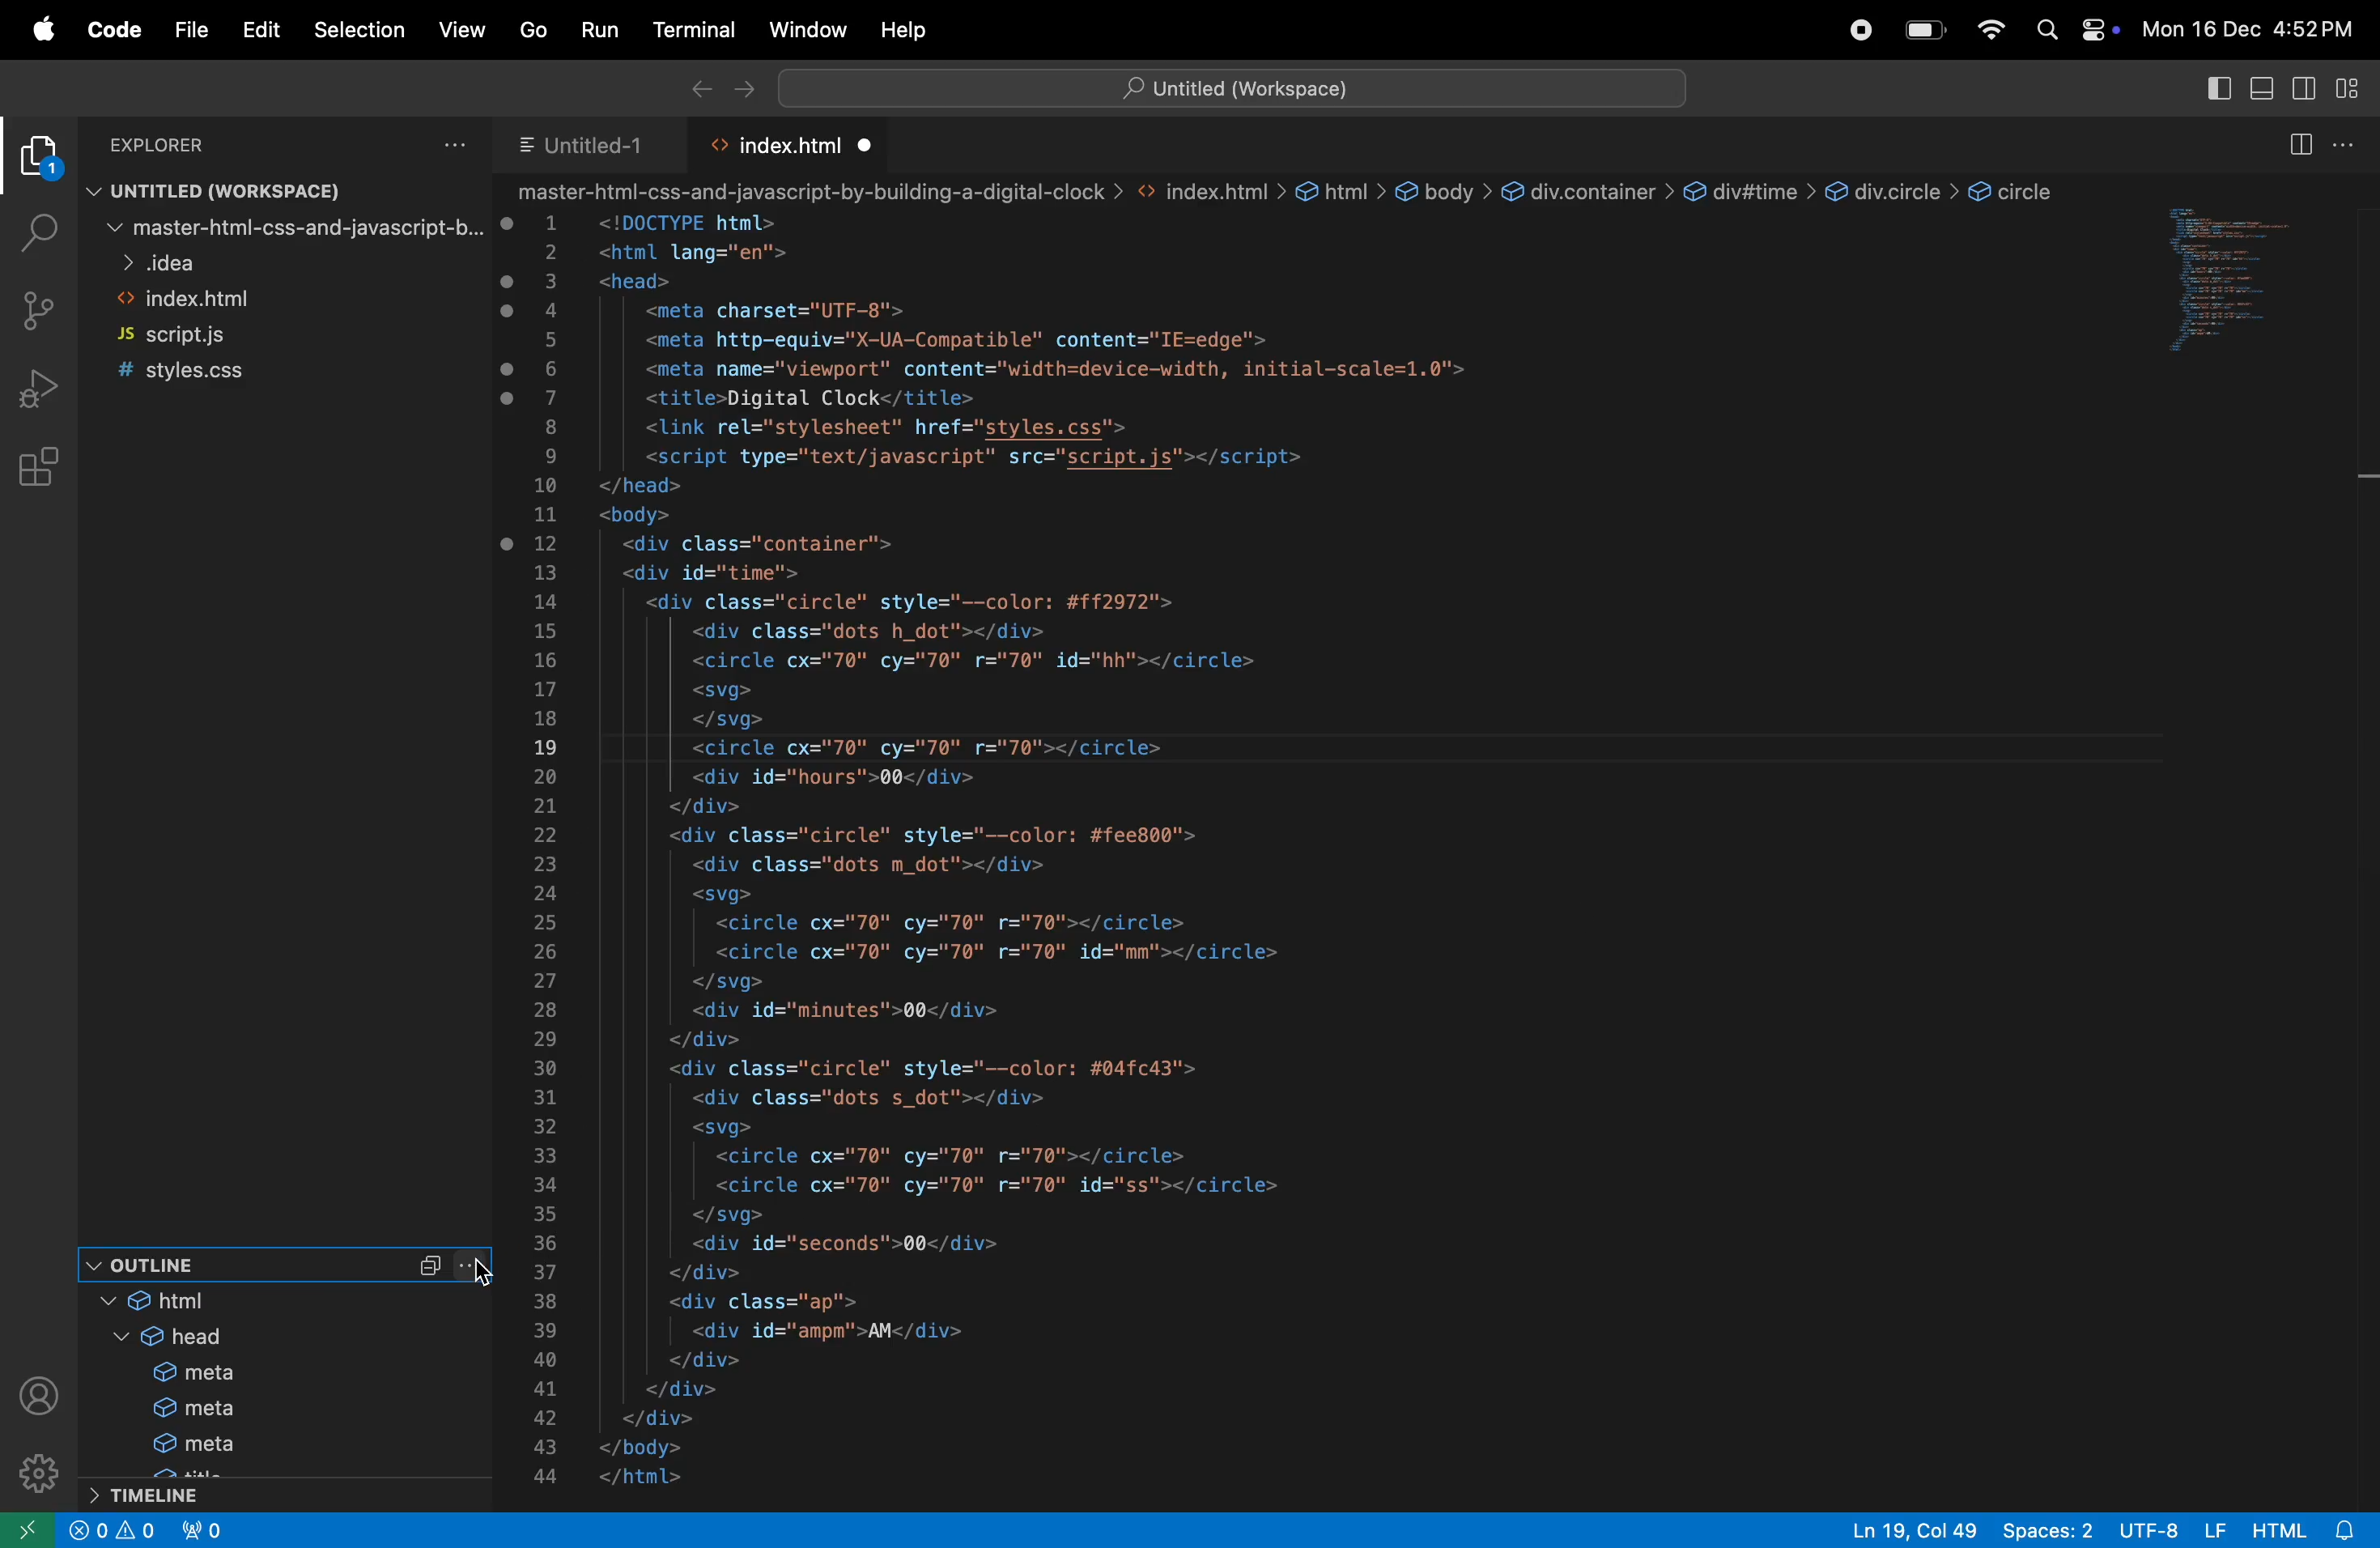 This screenshot has height=1548, width=2380. What do you see at coordinates (2252, 291) in the screenshot?
I see ` Code window` at bounding box center [2252, 291].